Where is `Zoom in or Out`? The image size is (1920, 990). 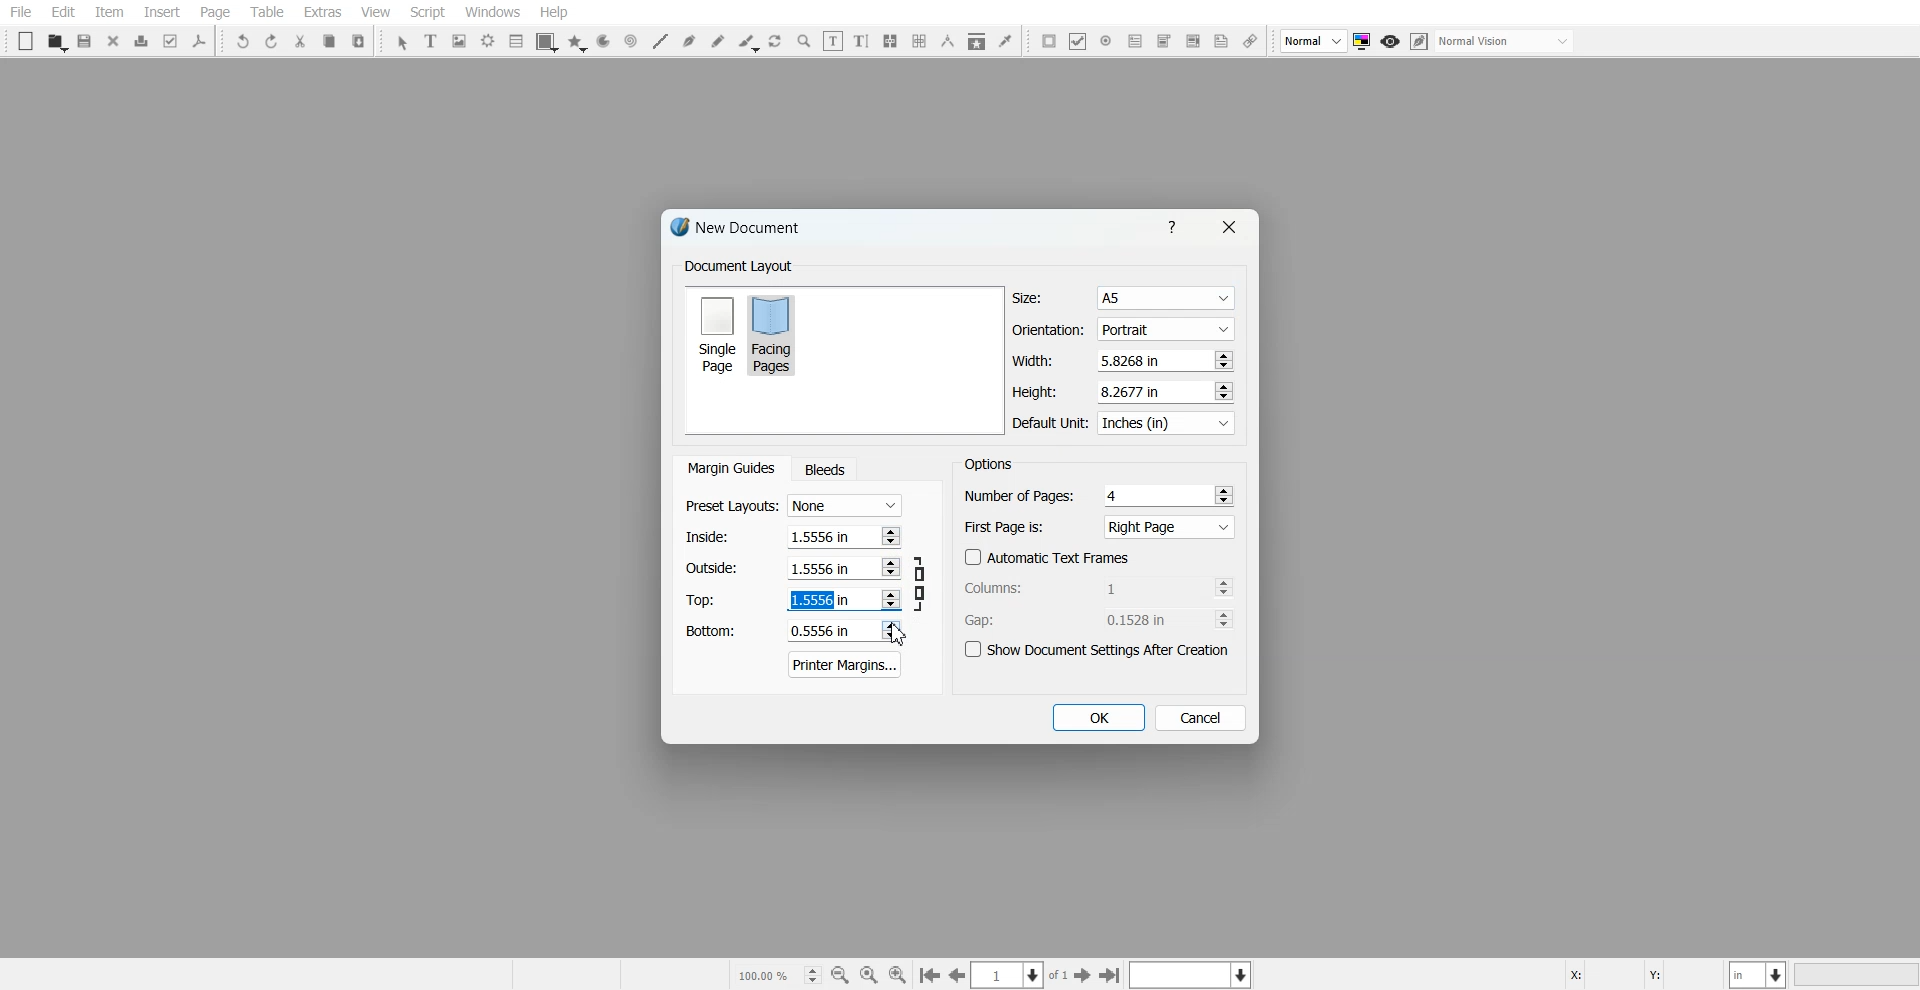 Zoom in or Out is located at coordinates (804, 41).